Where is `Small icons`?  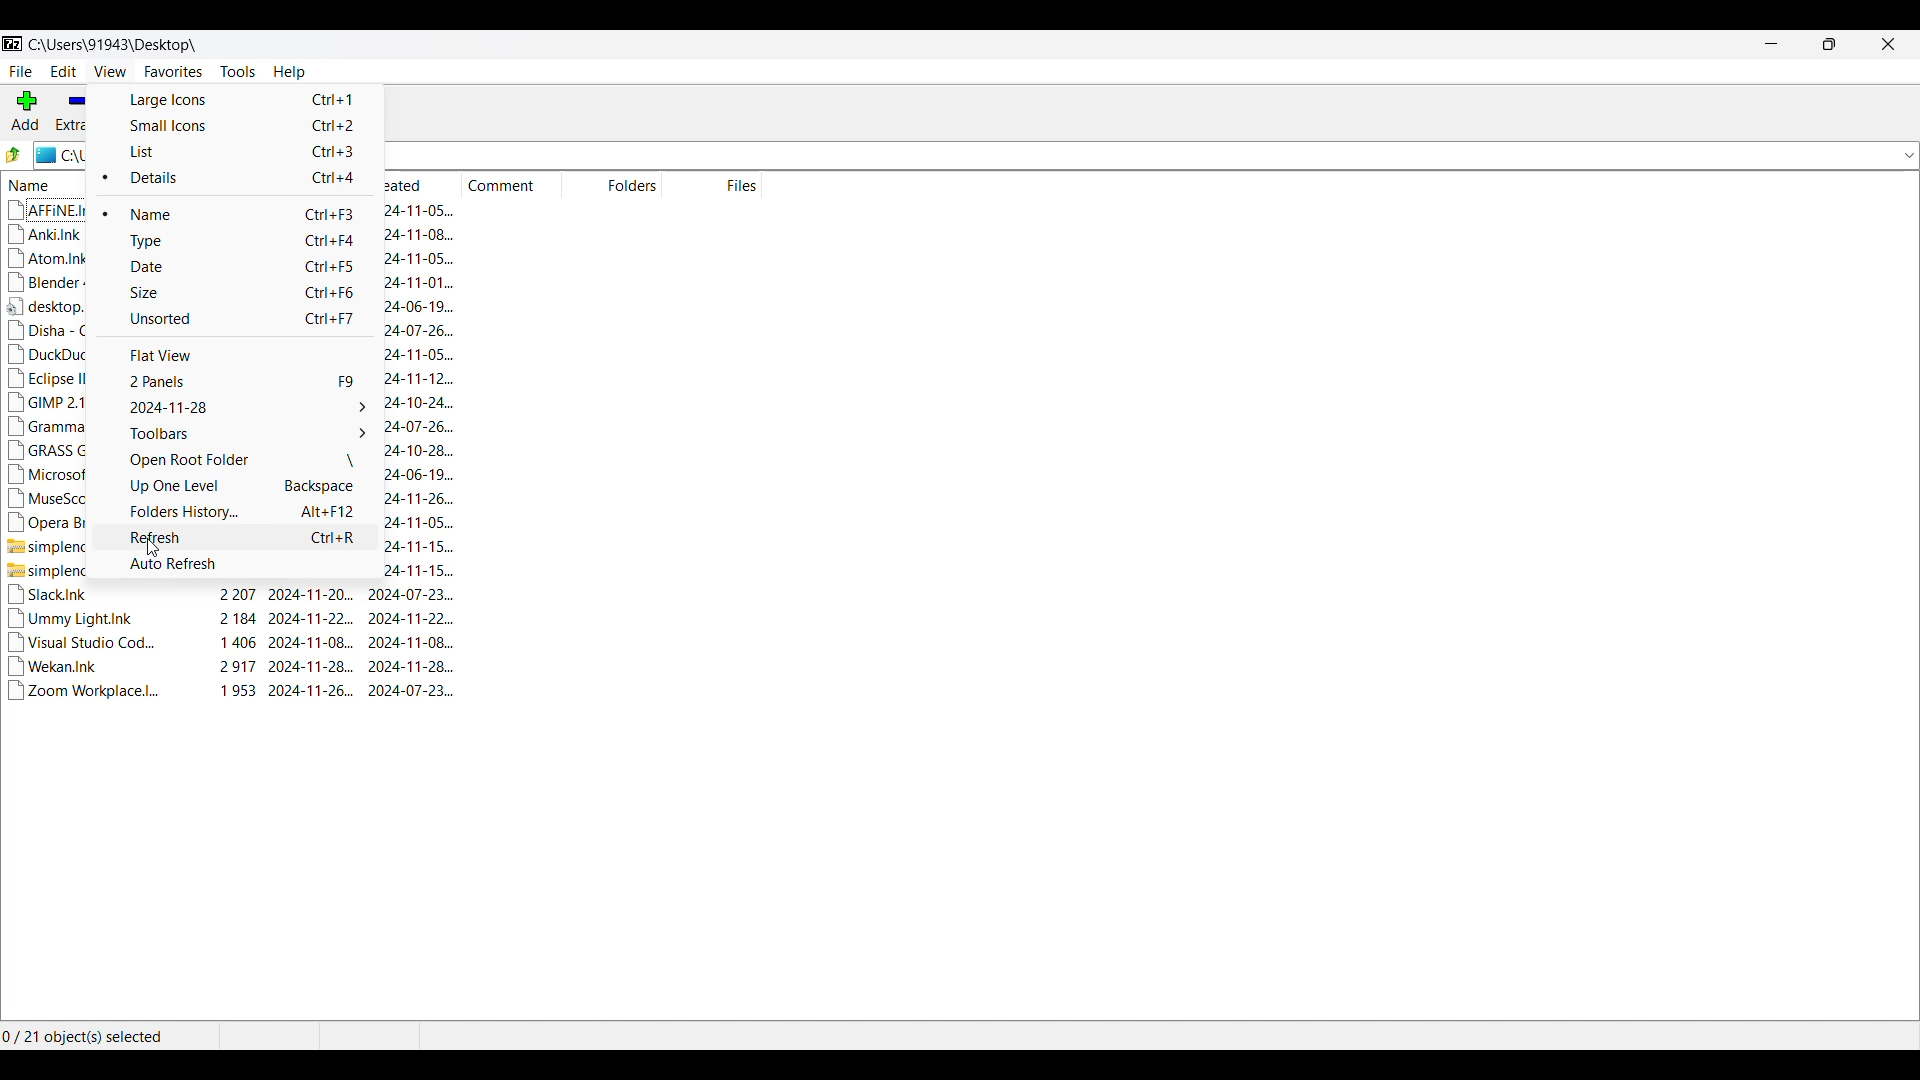
Small icons is located at coordinates (238, 126).